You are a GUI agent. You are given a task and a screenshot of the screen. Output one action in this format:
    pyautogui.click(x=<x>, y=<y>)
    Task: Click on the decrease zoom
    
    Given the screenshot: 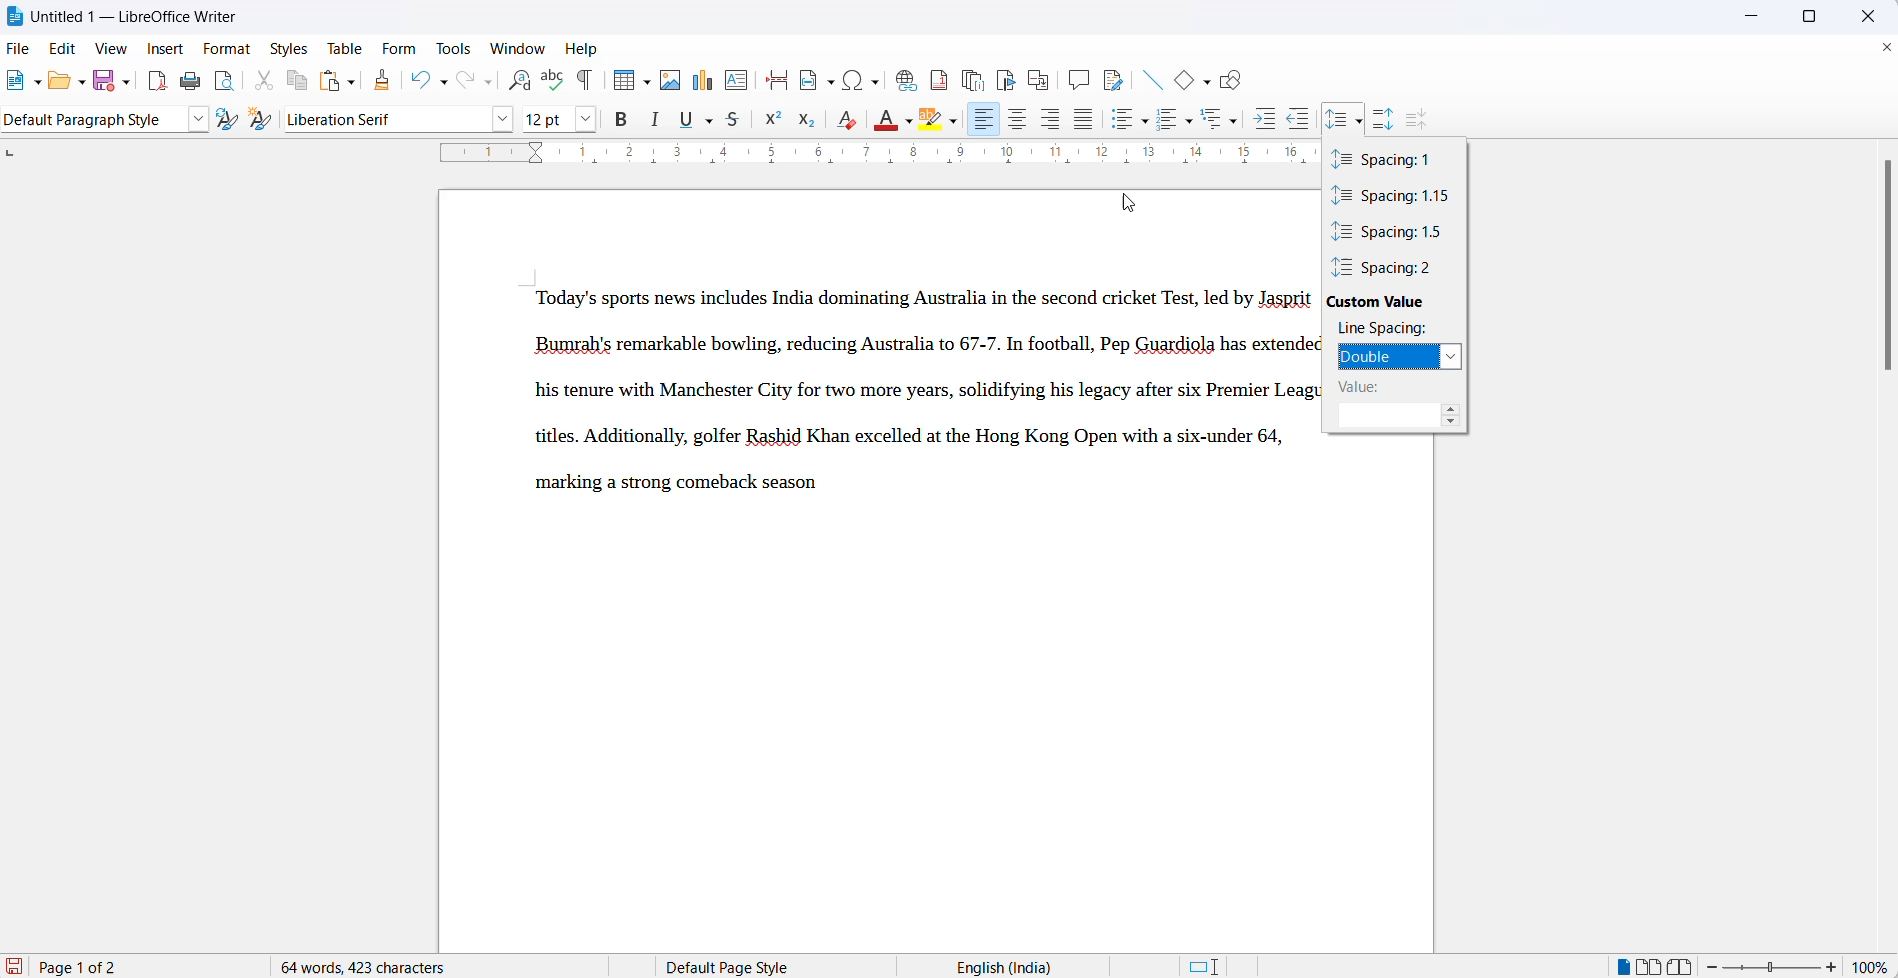 What is the action you would take?
    pyautogui.click(x=1715, y=966)
    